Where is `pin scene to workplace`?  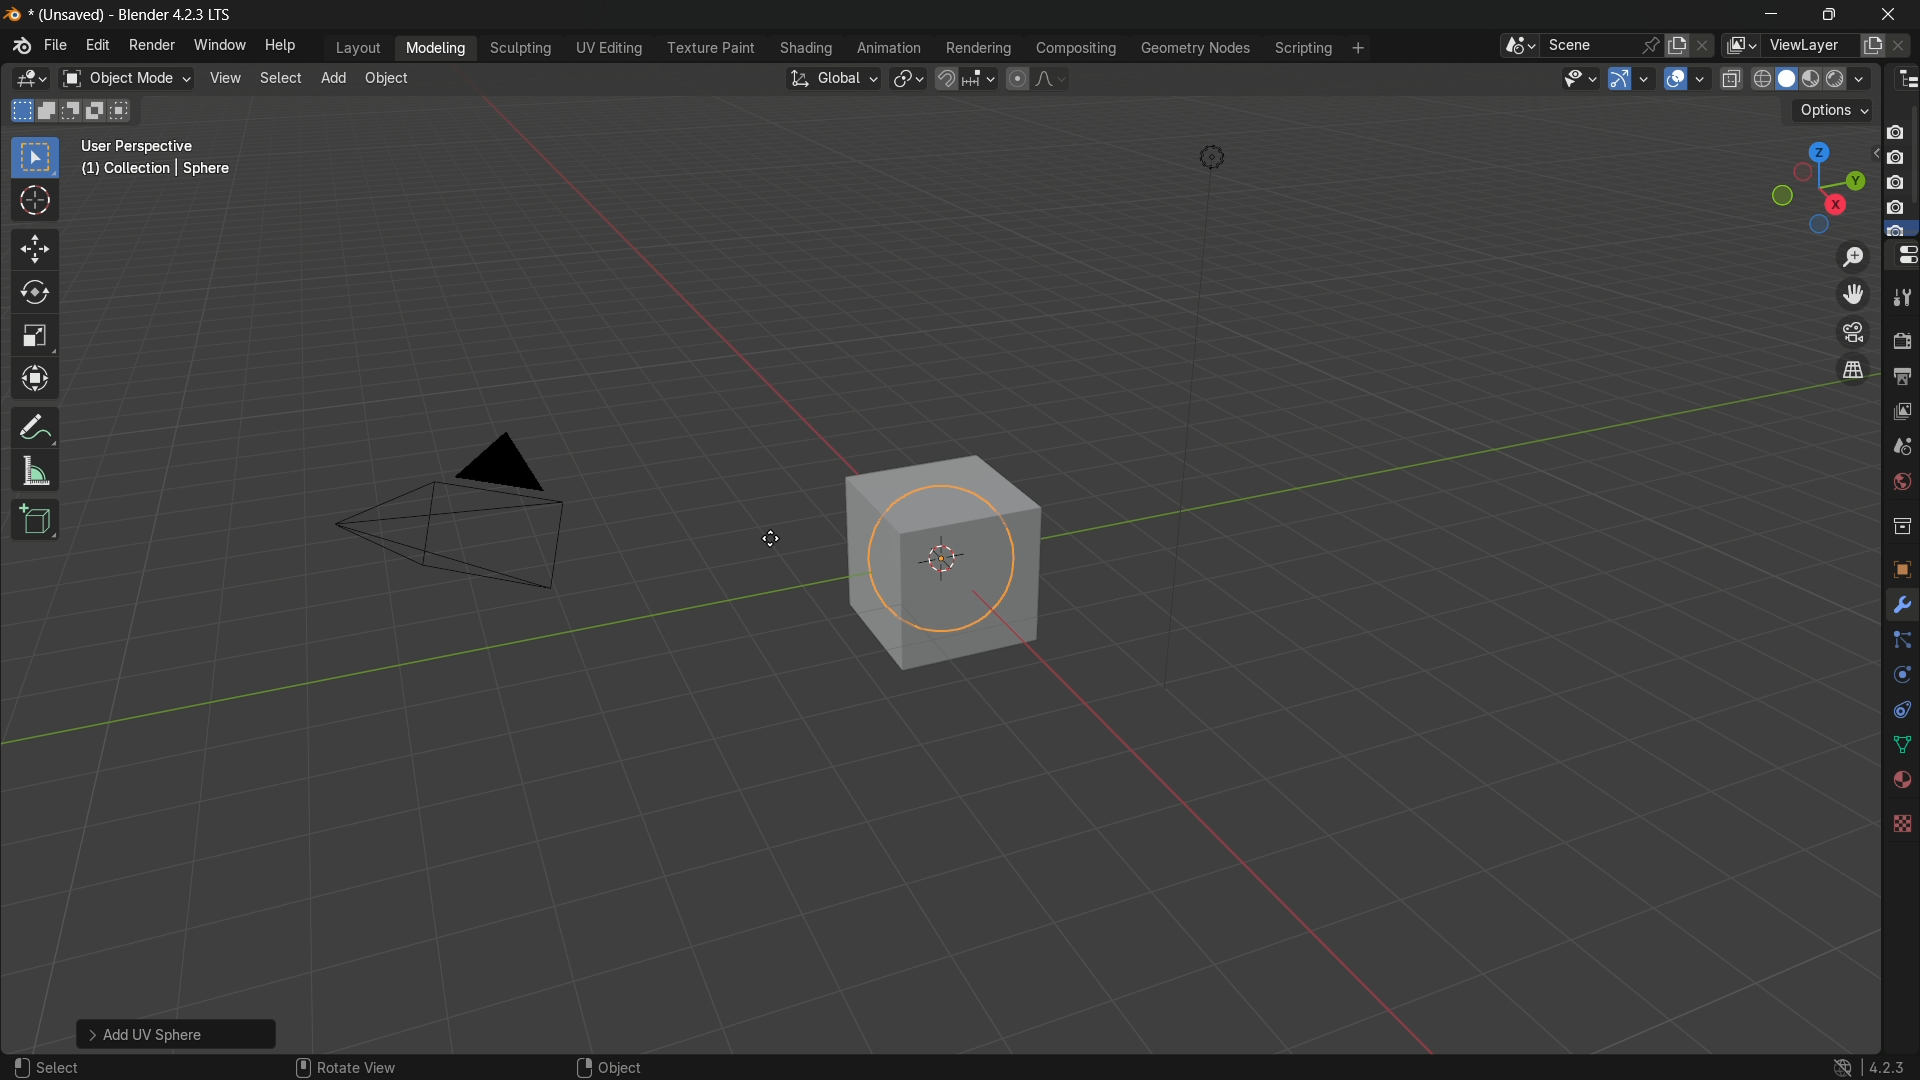 pin scene to workplace is located at coordinates (1652, 46).